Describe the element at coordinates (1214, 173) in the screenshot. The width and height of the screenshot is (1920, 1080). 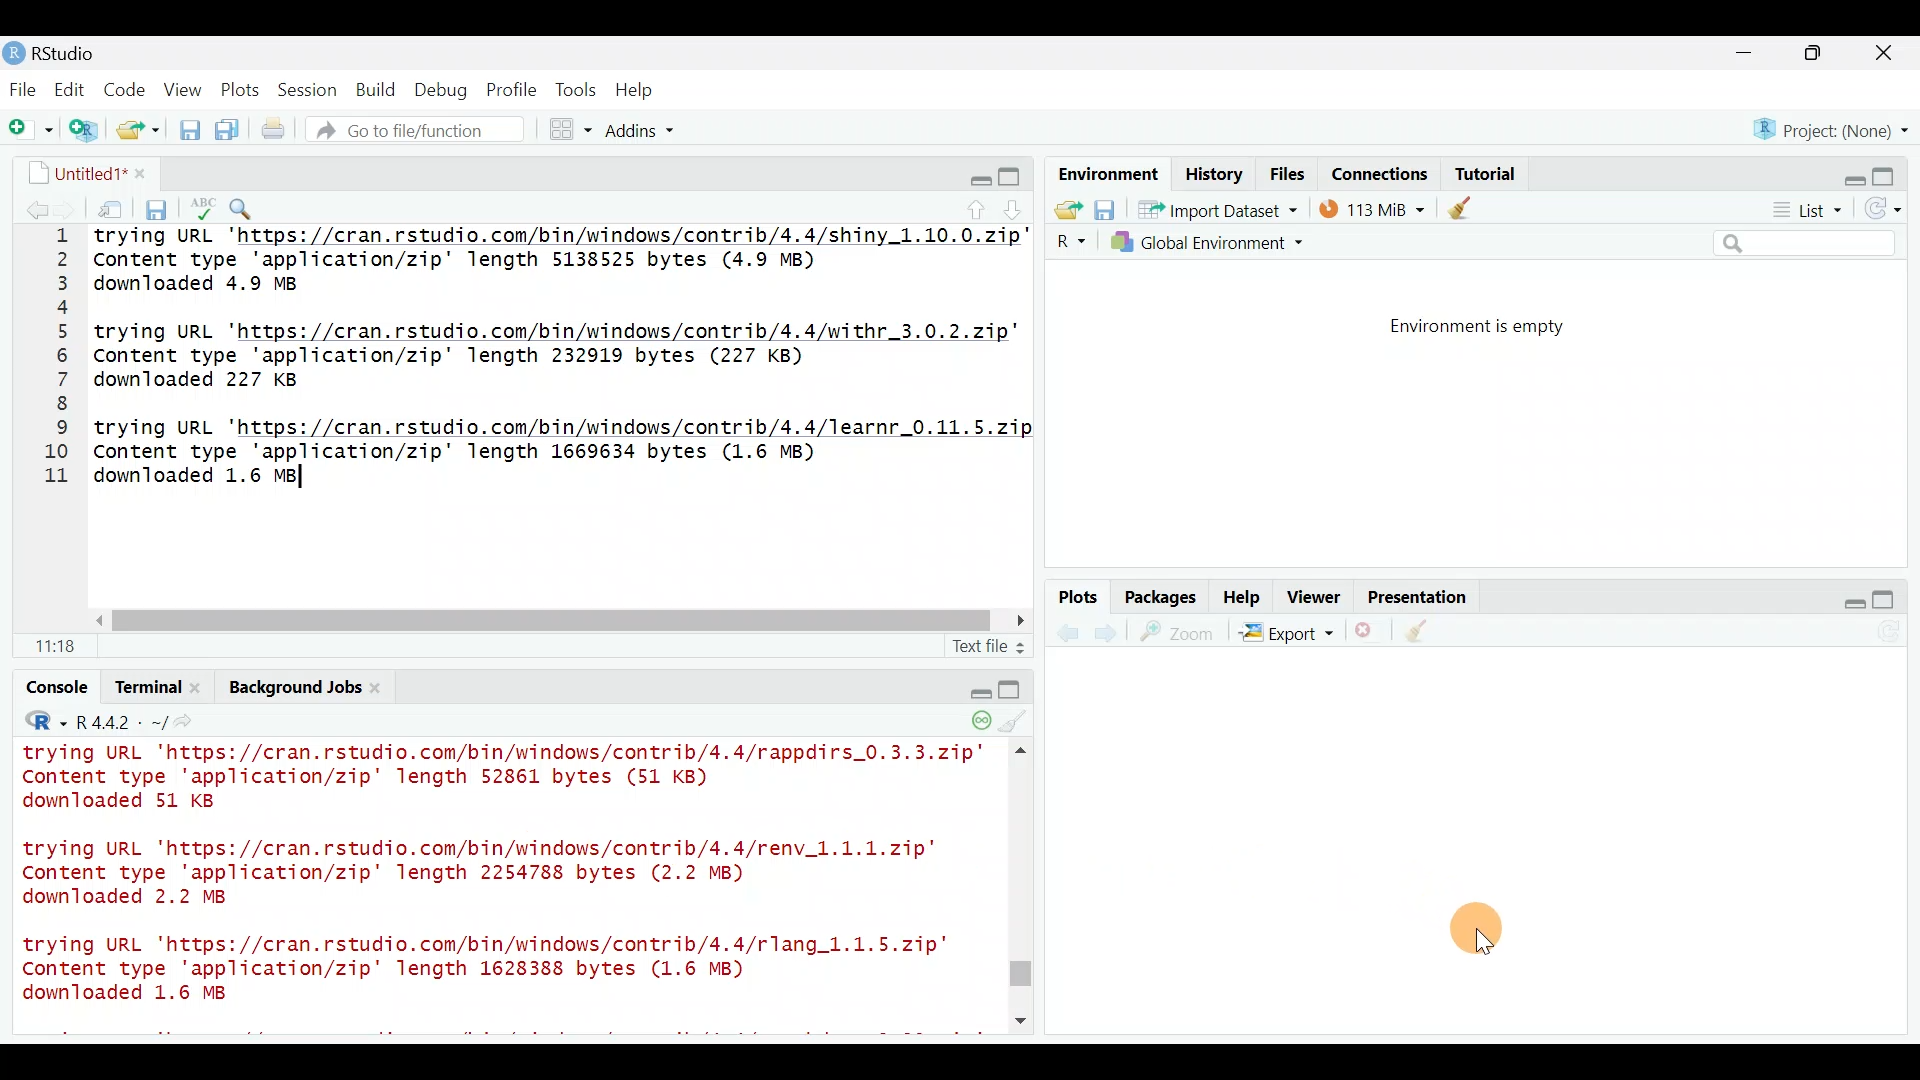
I see `History` at that location.